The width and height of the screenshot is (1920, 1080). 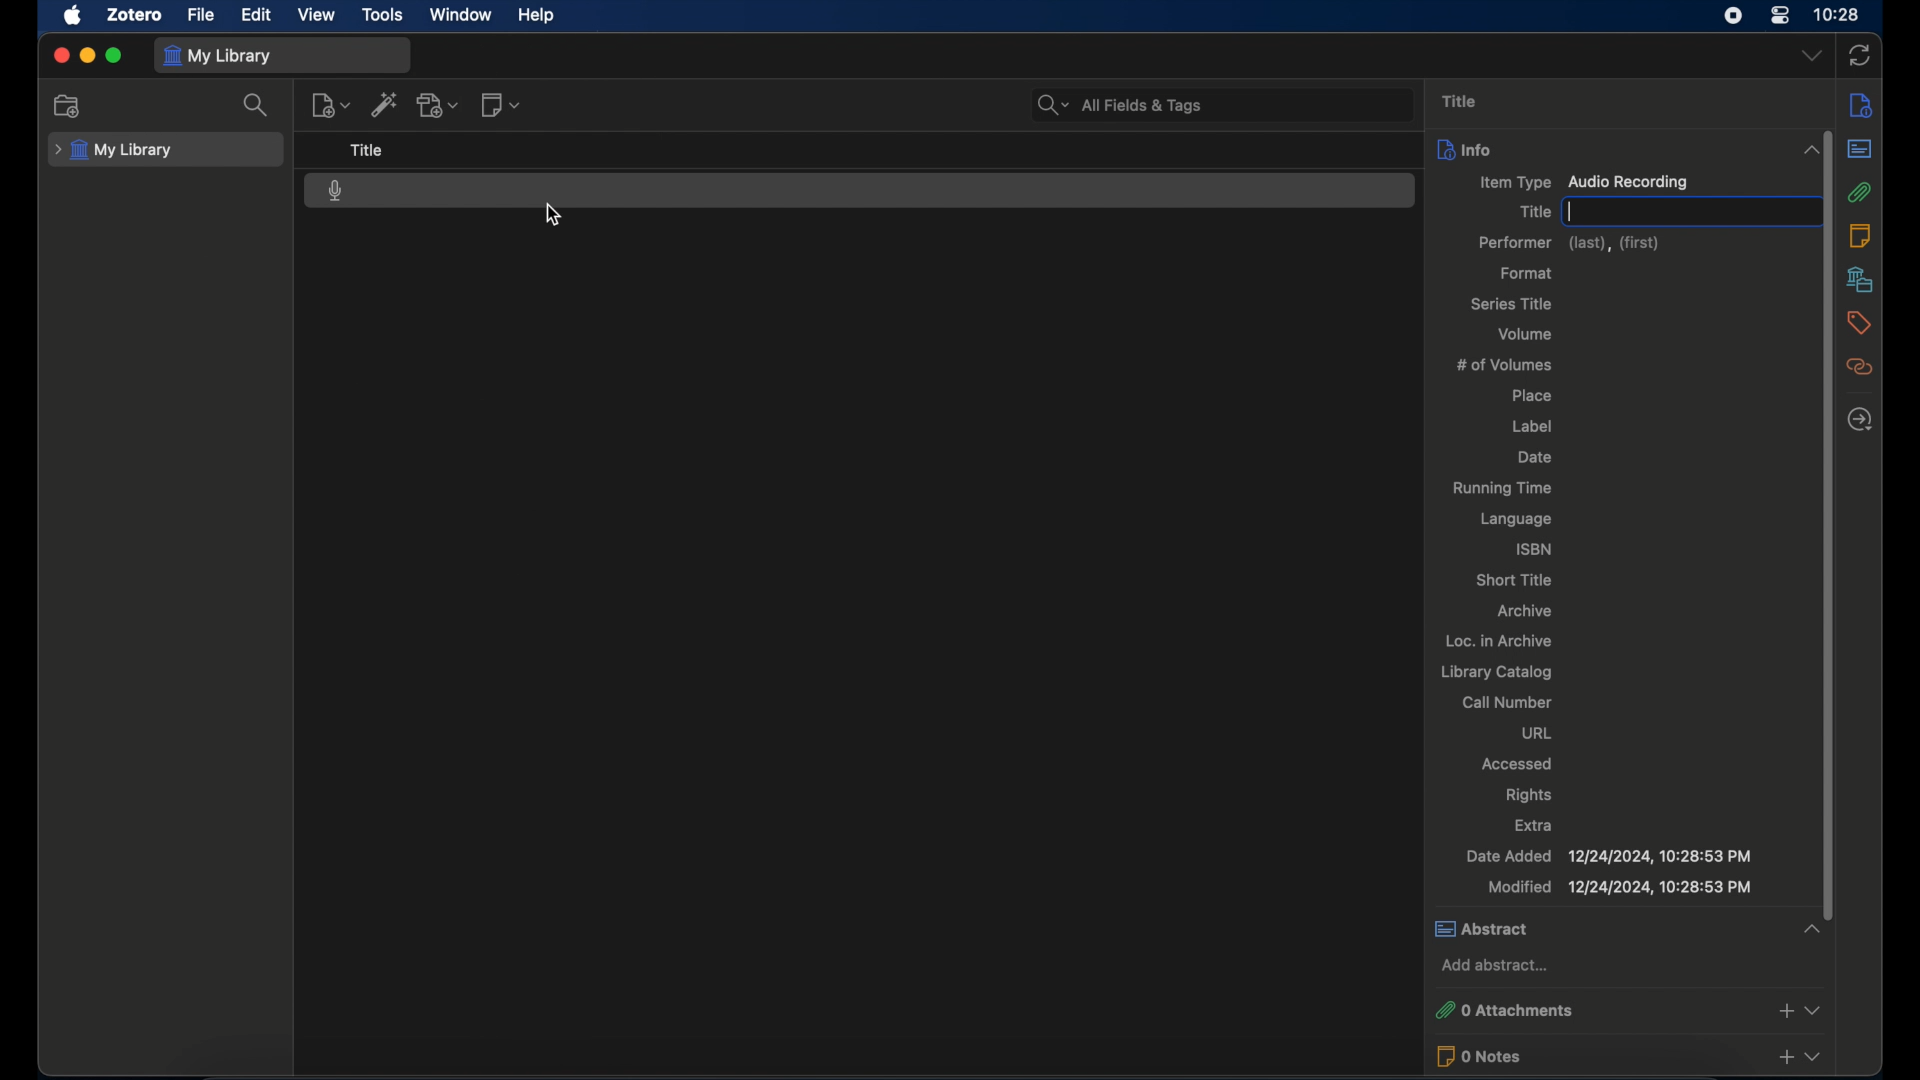 I want to click on help, so click(x=536, y=15).